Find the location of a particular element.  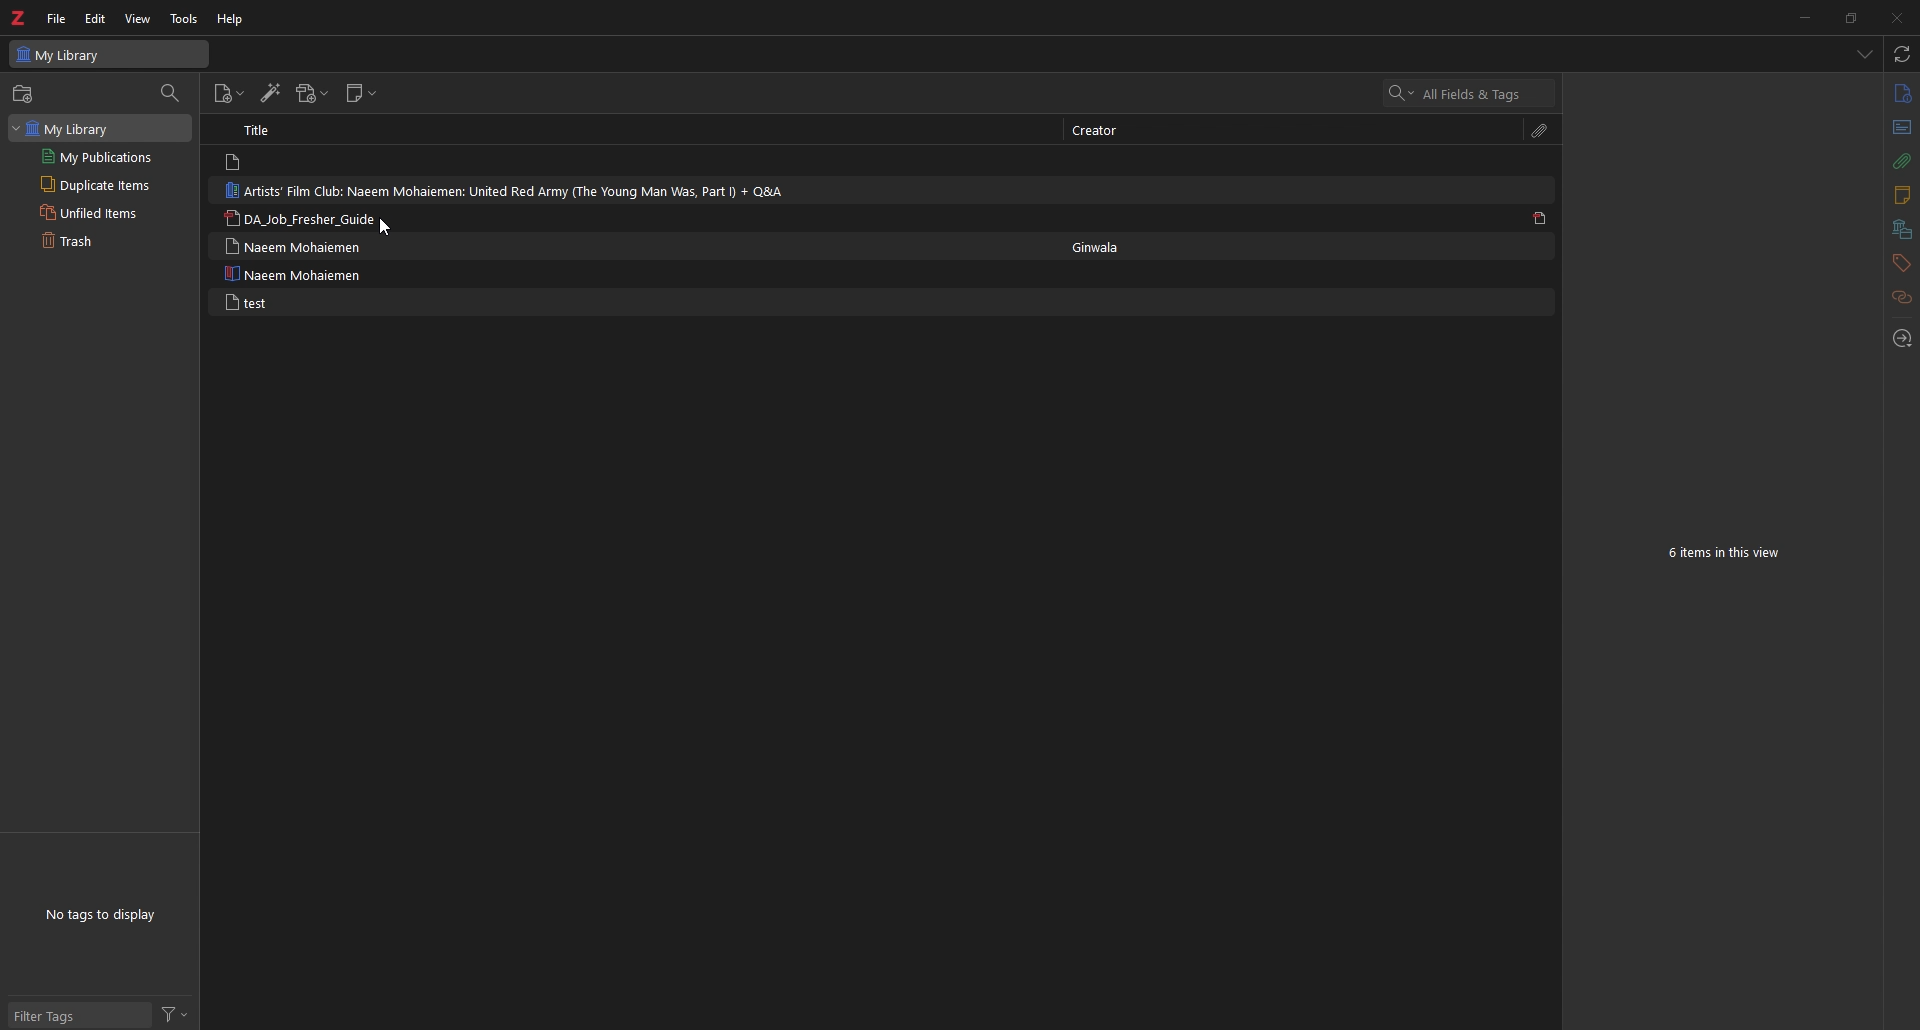

info is located at coordinates (1902, 92).